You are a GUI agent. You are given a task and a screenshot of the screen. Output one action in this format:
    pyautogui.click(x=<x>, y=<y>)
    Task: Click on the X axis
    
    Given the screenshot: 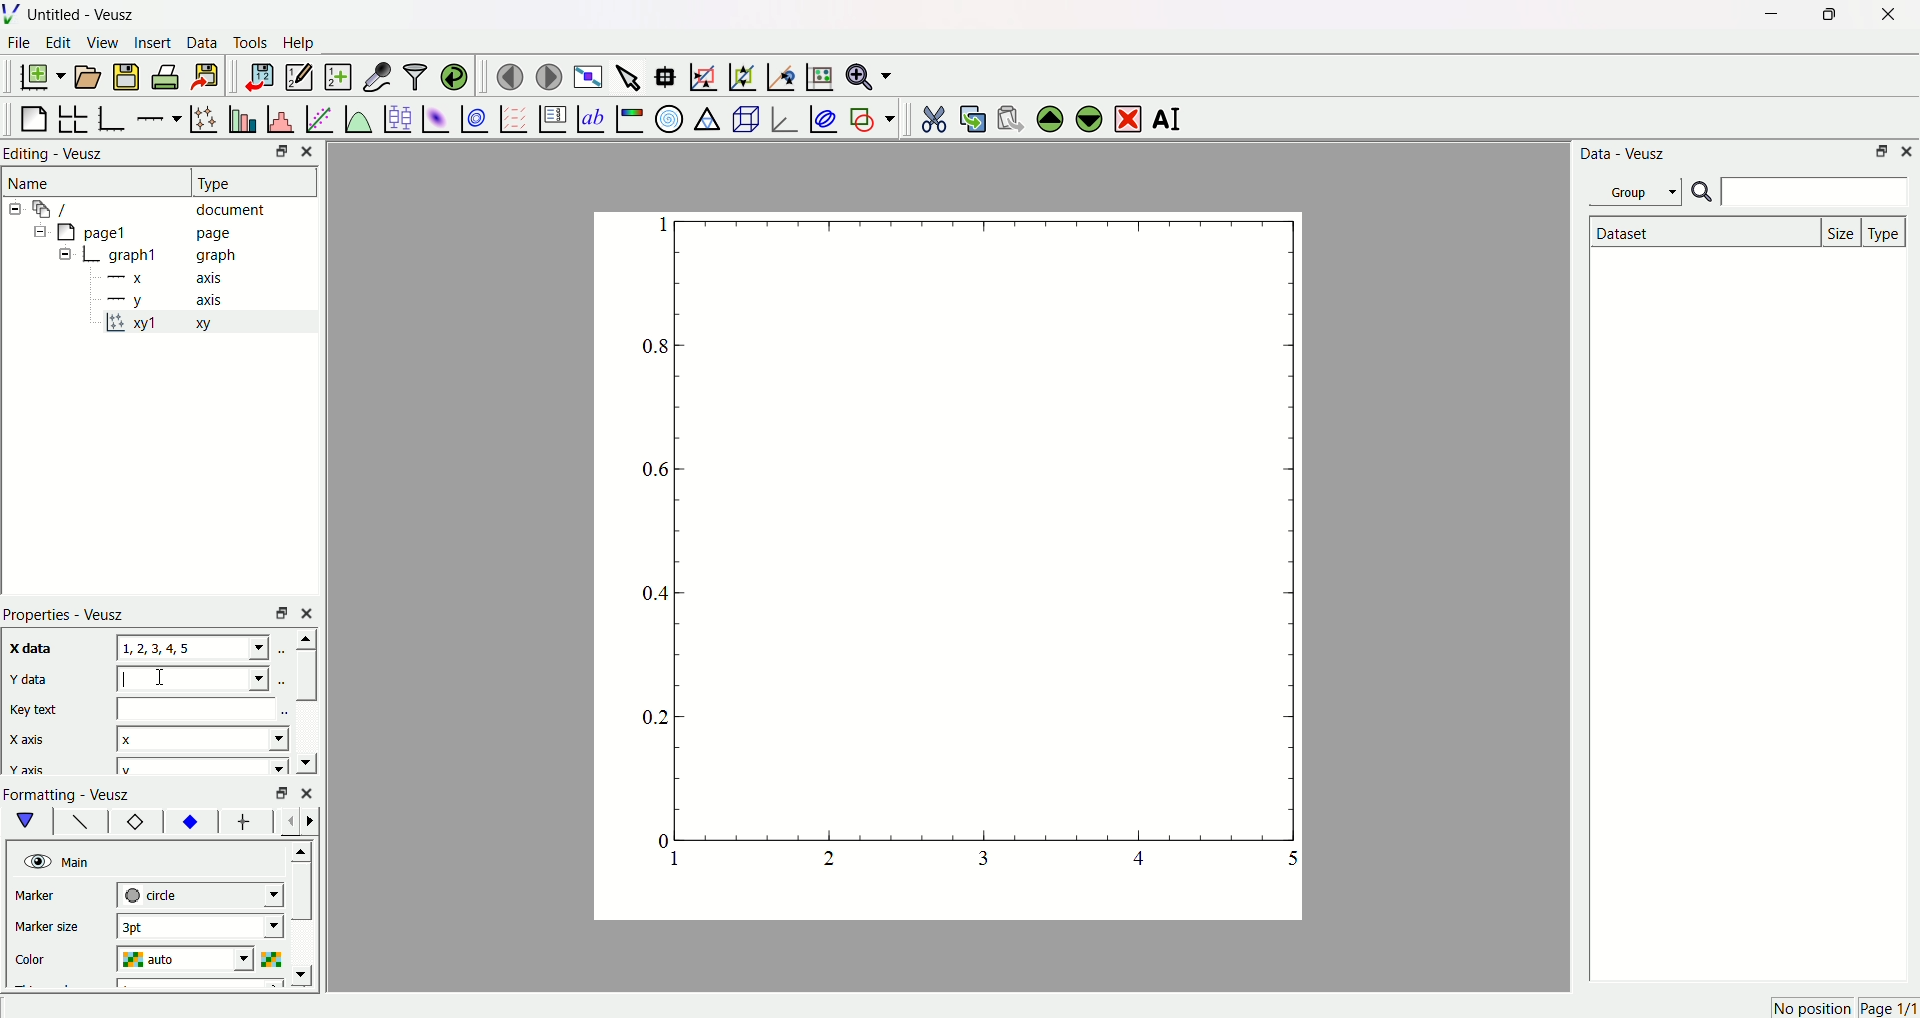 What is the action you would take?
    pyautogui.click(x=35, y=740)
    